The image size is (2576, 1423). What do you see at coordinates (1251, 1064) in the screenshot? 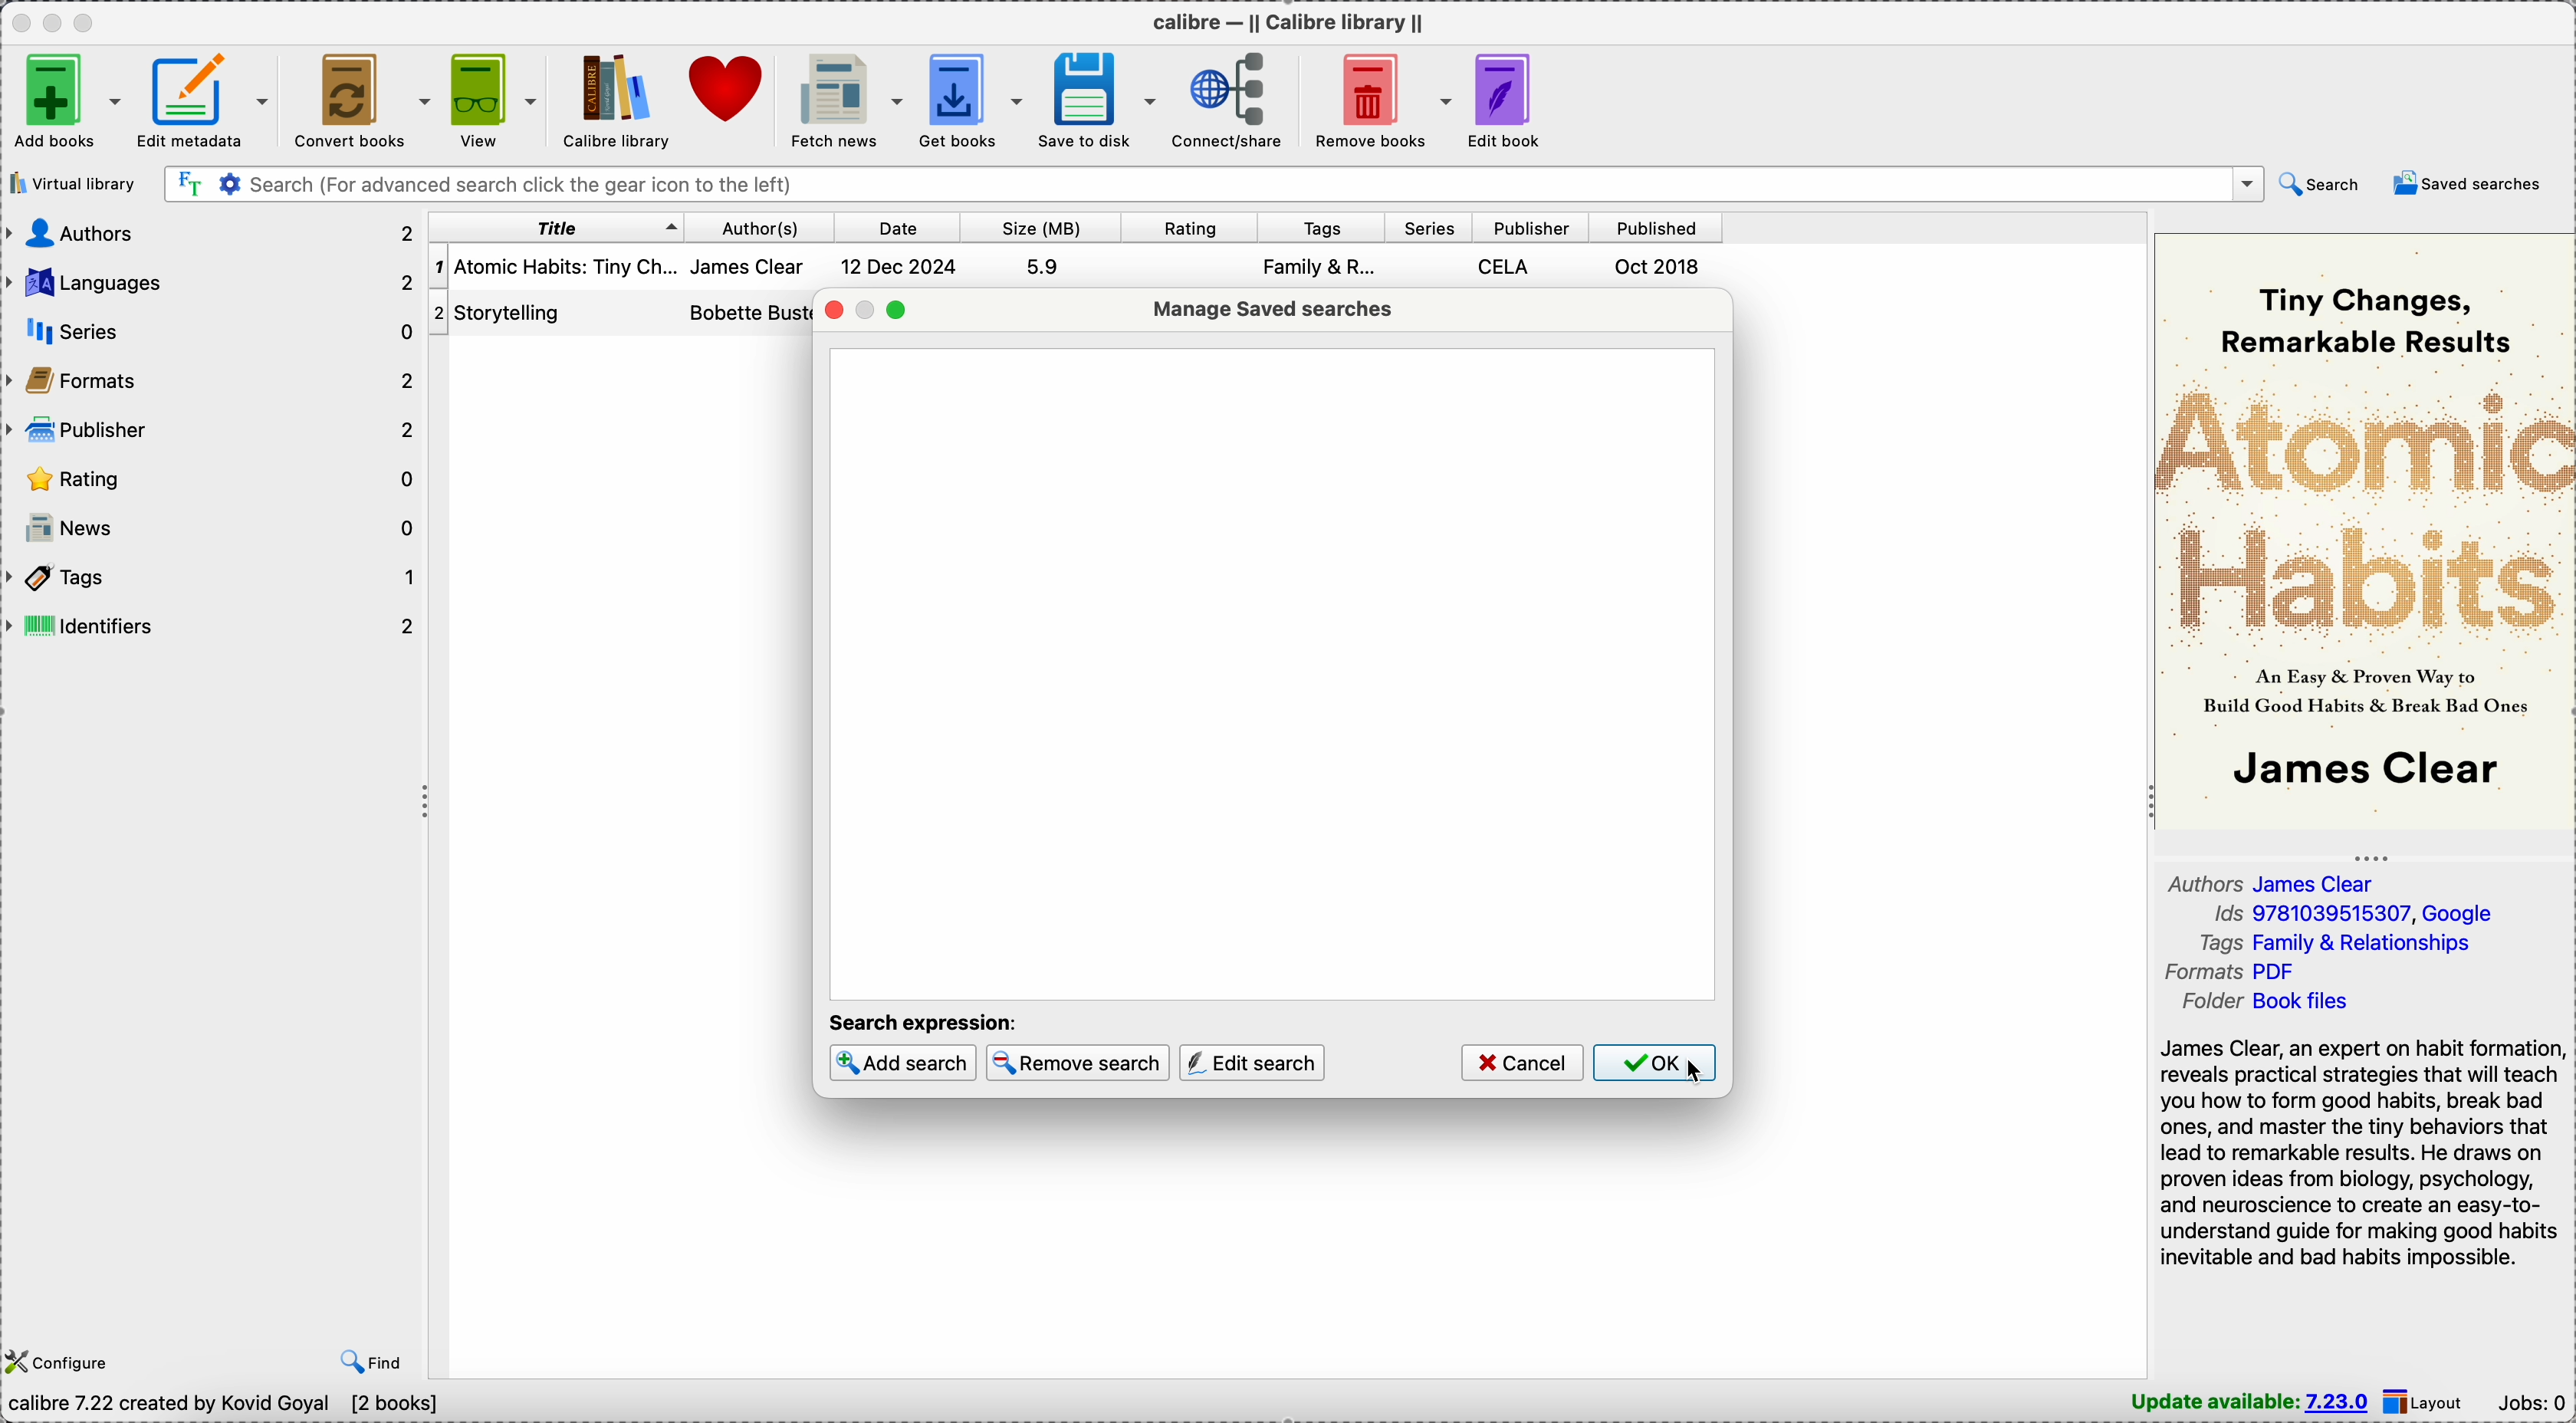
I see `edit search` at bounding box center [1251, 1064].